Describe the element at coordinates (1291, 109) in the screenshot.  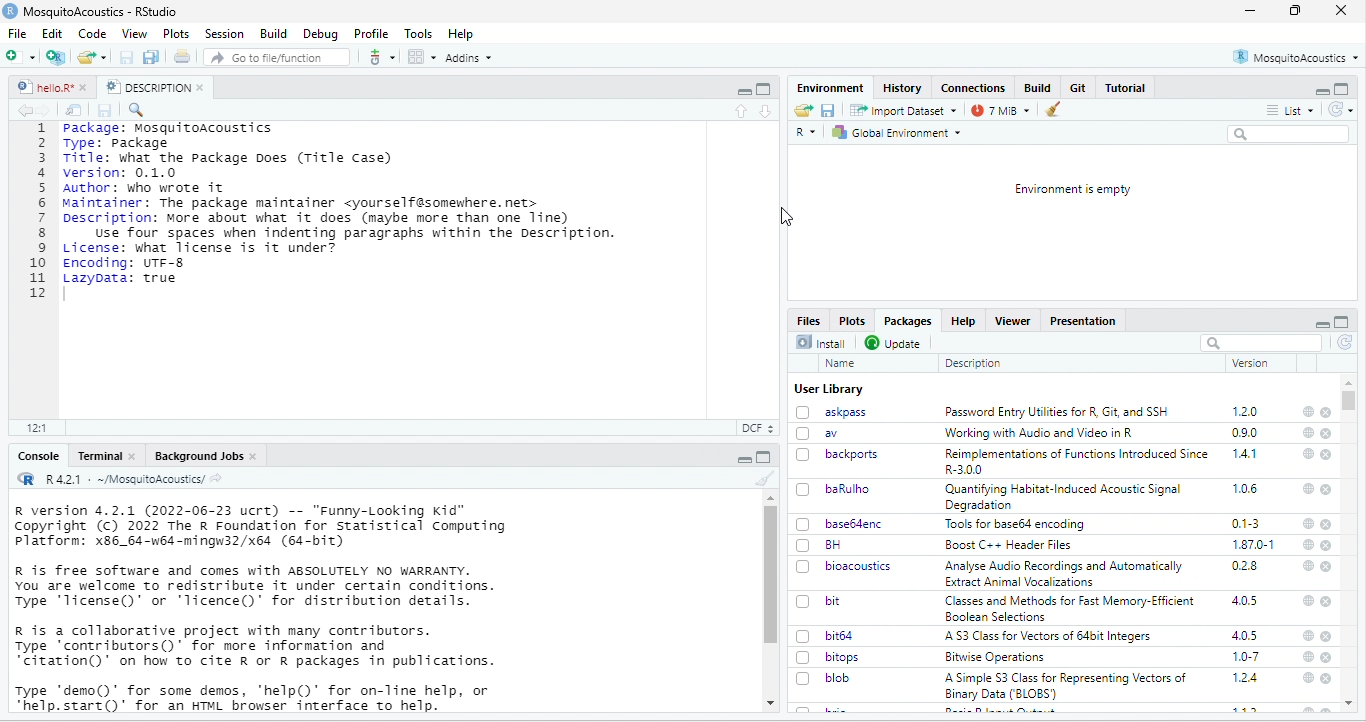
I see `List` at that location.